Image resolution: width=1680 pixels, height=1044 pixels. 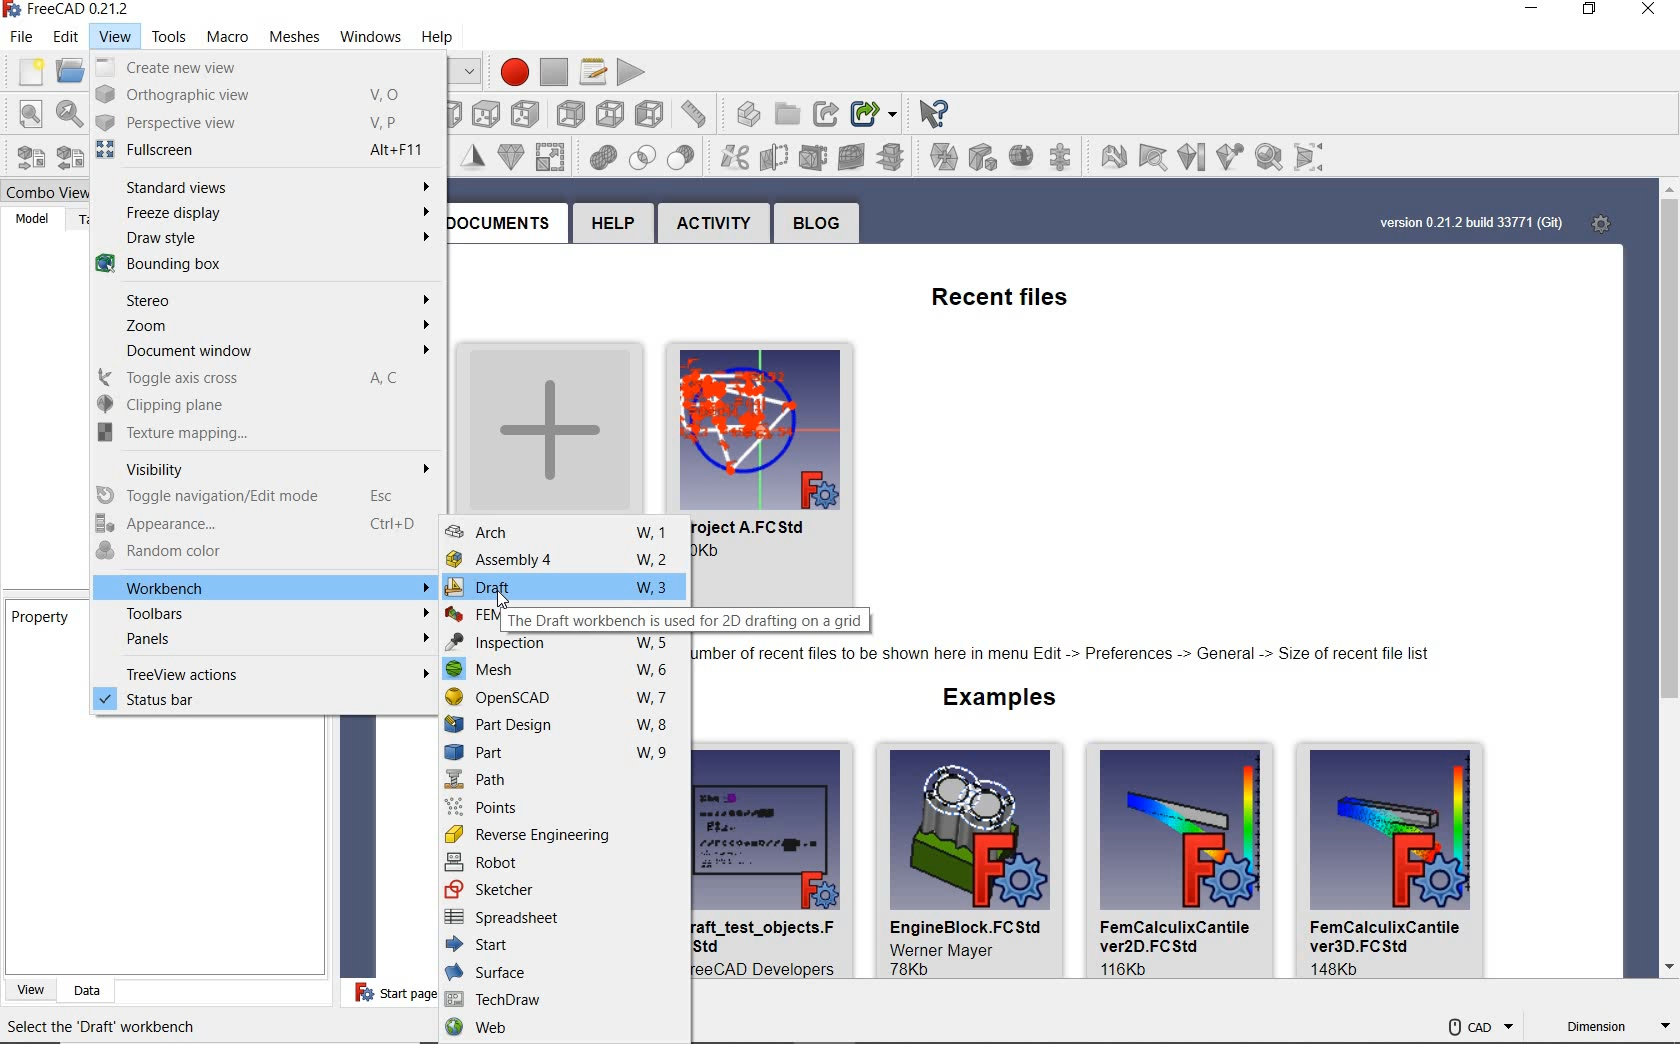 What do you see at coordinates (67, 113) in the screenshot?
I see `fit selection` at bounding box center [67, 113].